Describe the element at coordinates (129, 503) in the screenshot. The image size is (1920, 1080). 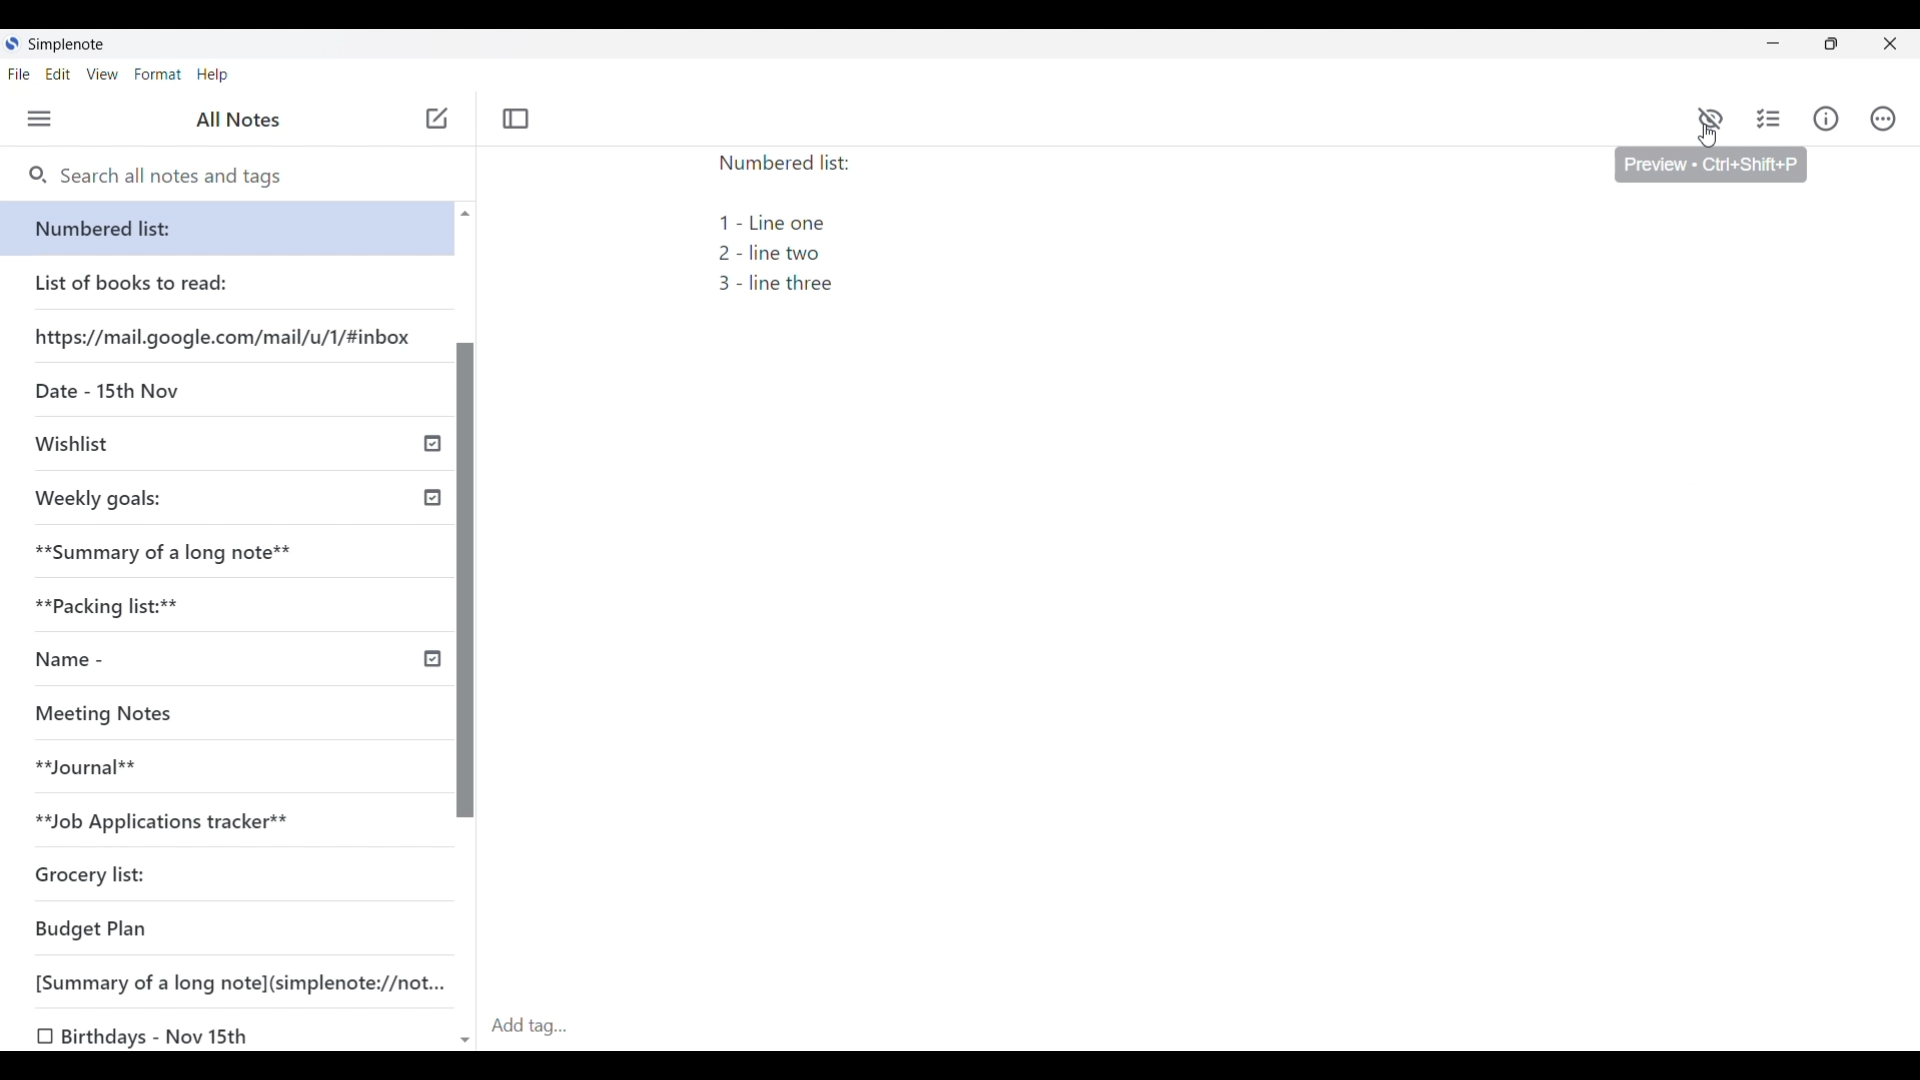
I see `Weekly goals:` at that location.